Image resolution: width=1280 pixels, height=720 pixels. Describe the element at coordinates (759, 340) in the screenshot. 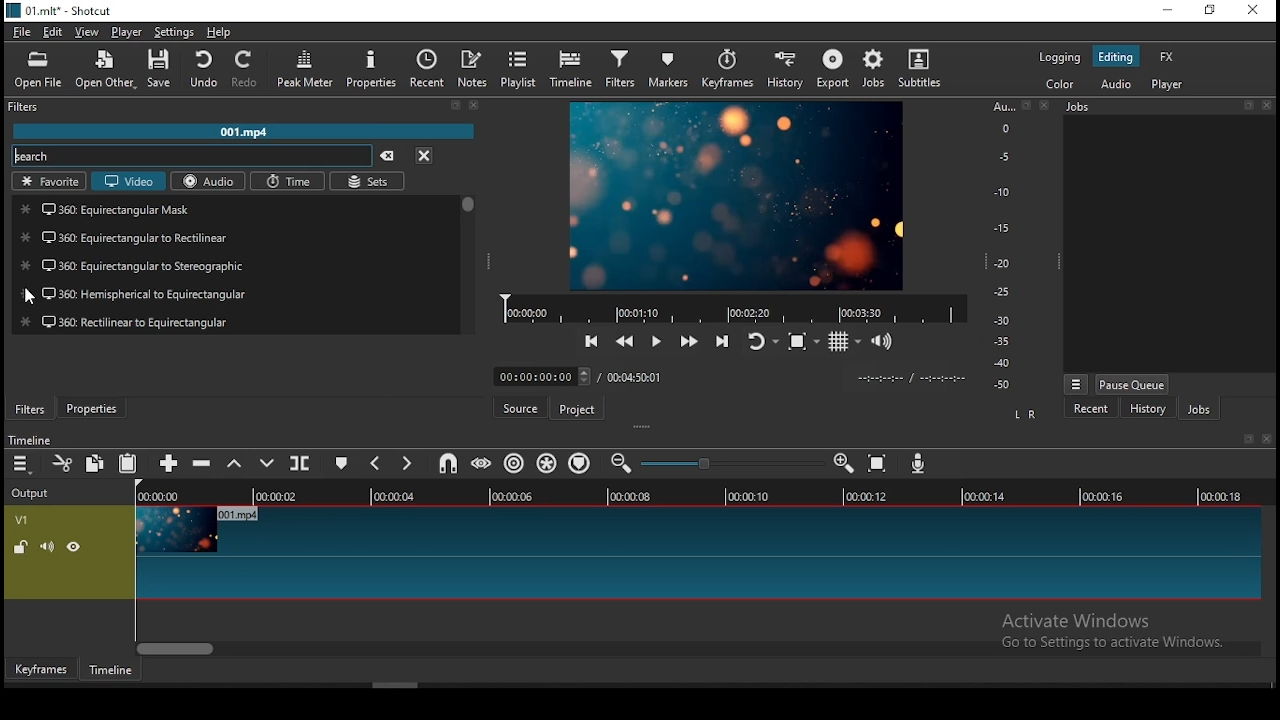

I see `toggle player after looping` at that location.